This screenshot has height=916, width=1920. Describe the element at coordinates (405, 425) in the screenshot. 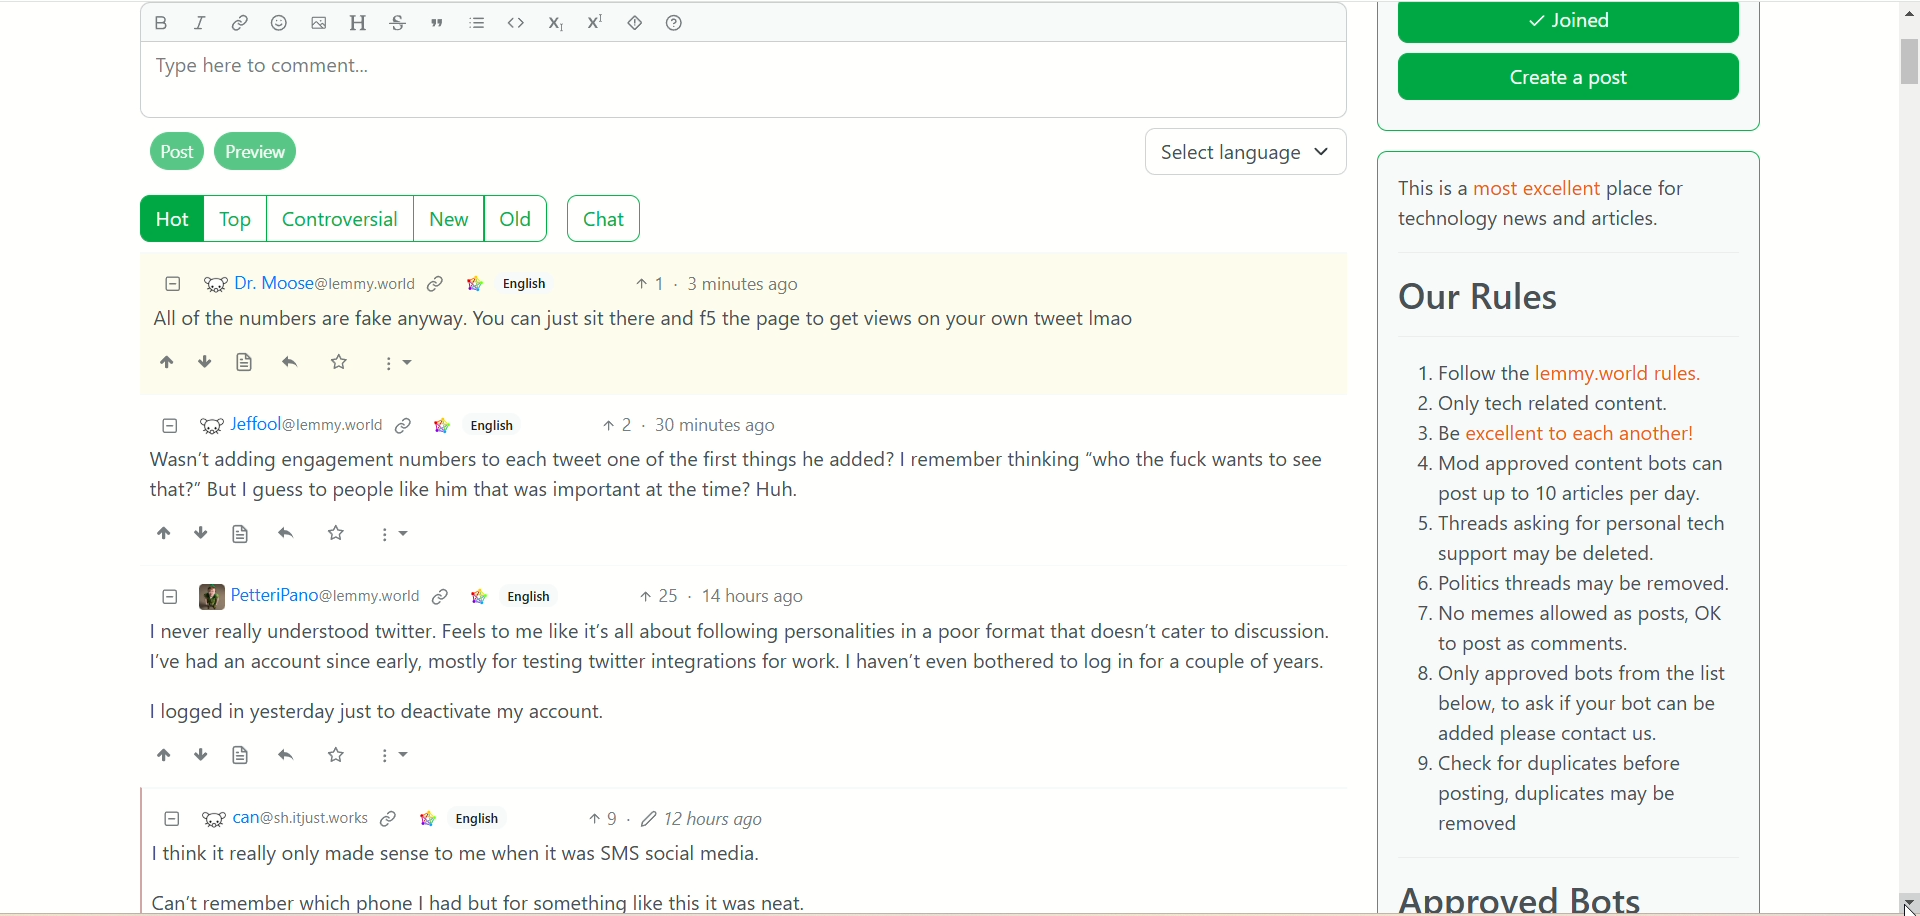

I see `Link` at that location.